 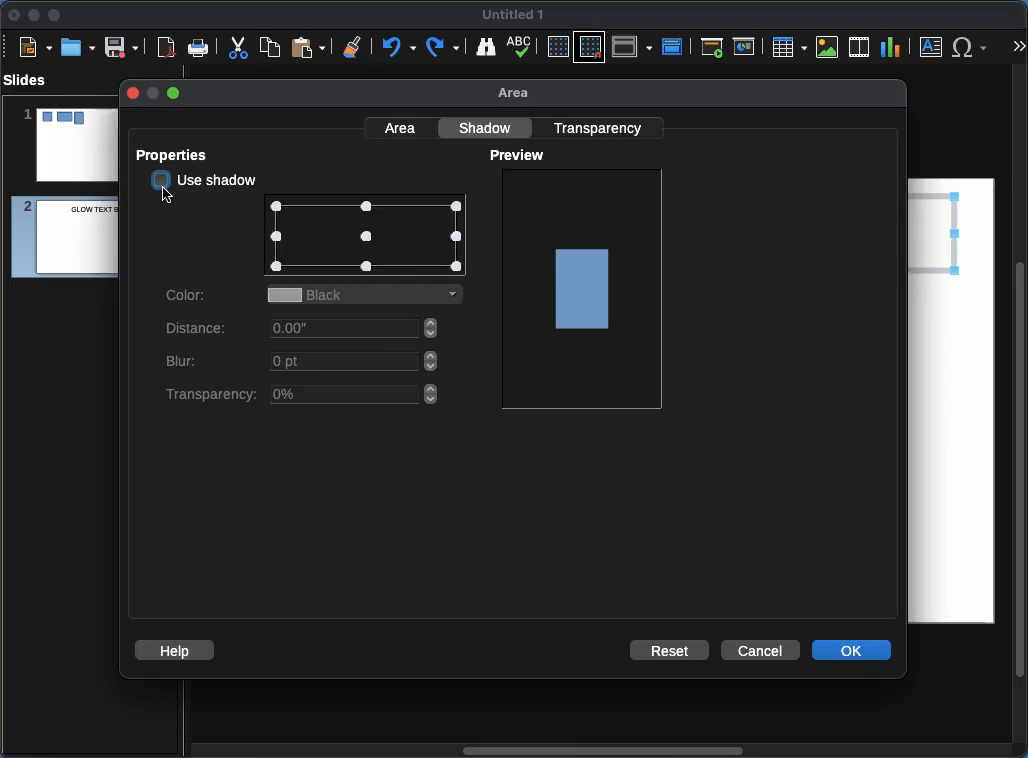 What do you see at coordinates (397, 47) in the screenshot?
I see `Undo` at bounding box center [397, 47].